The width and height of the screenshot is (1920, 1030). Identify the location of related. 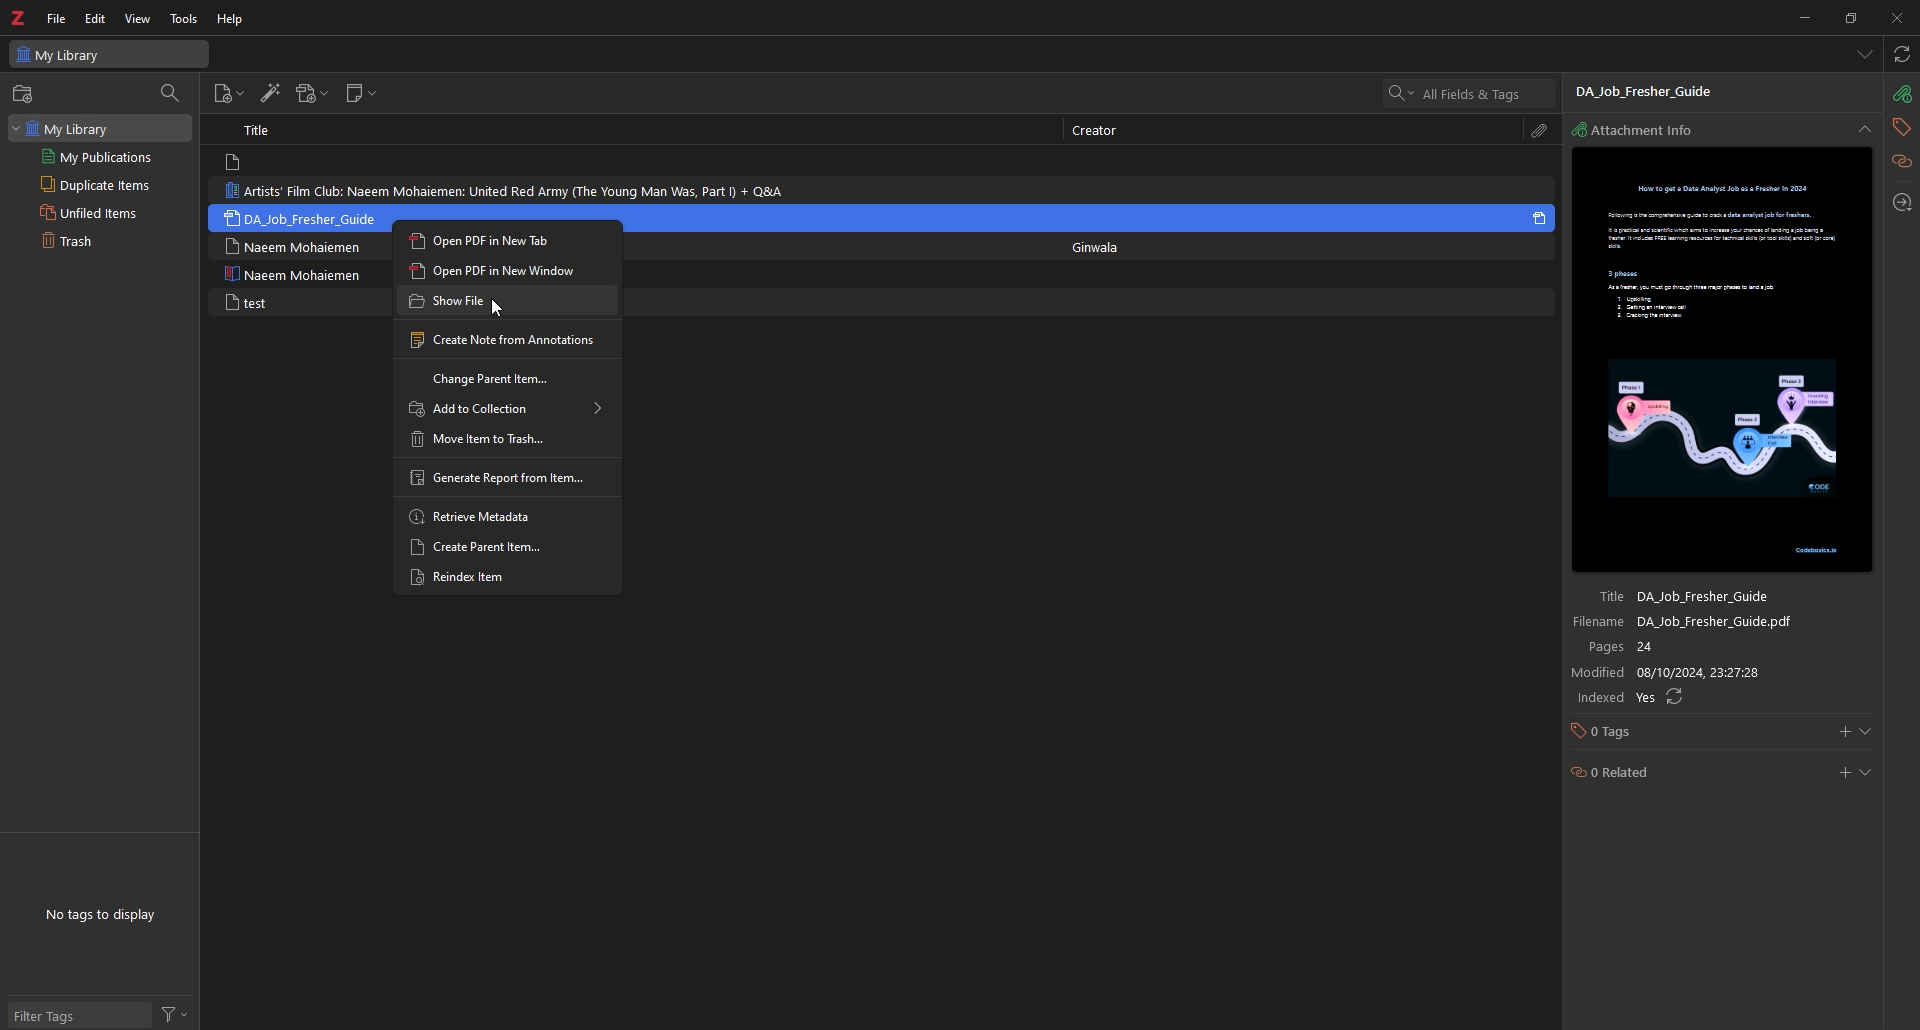
(1901, 161).